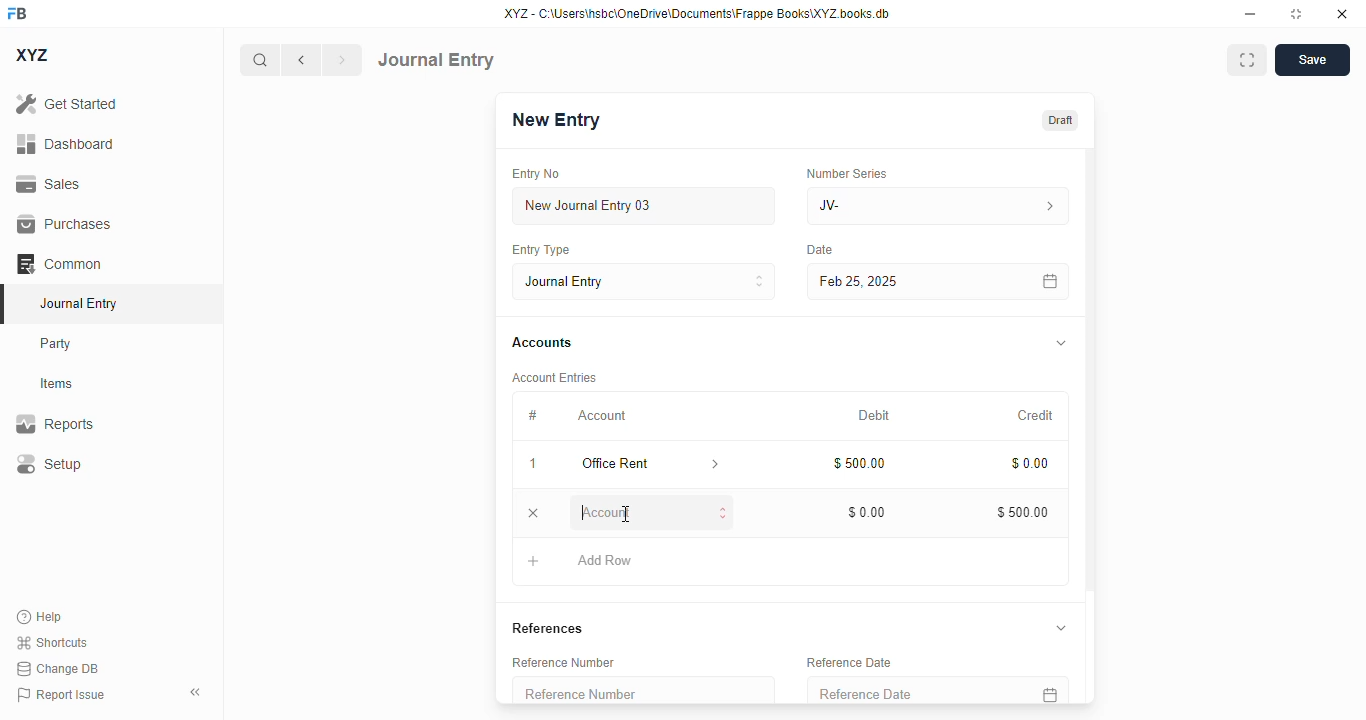 This screenshot has width=1366, height=720. What do you see at coordinates (436, 60) in the screenshot?
I see `journal entry` at bounding box center [436, 60].